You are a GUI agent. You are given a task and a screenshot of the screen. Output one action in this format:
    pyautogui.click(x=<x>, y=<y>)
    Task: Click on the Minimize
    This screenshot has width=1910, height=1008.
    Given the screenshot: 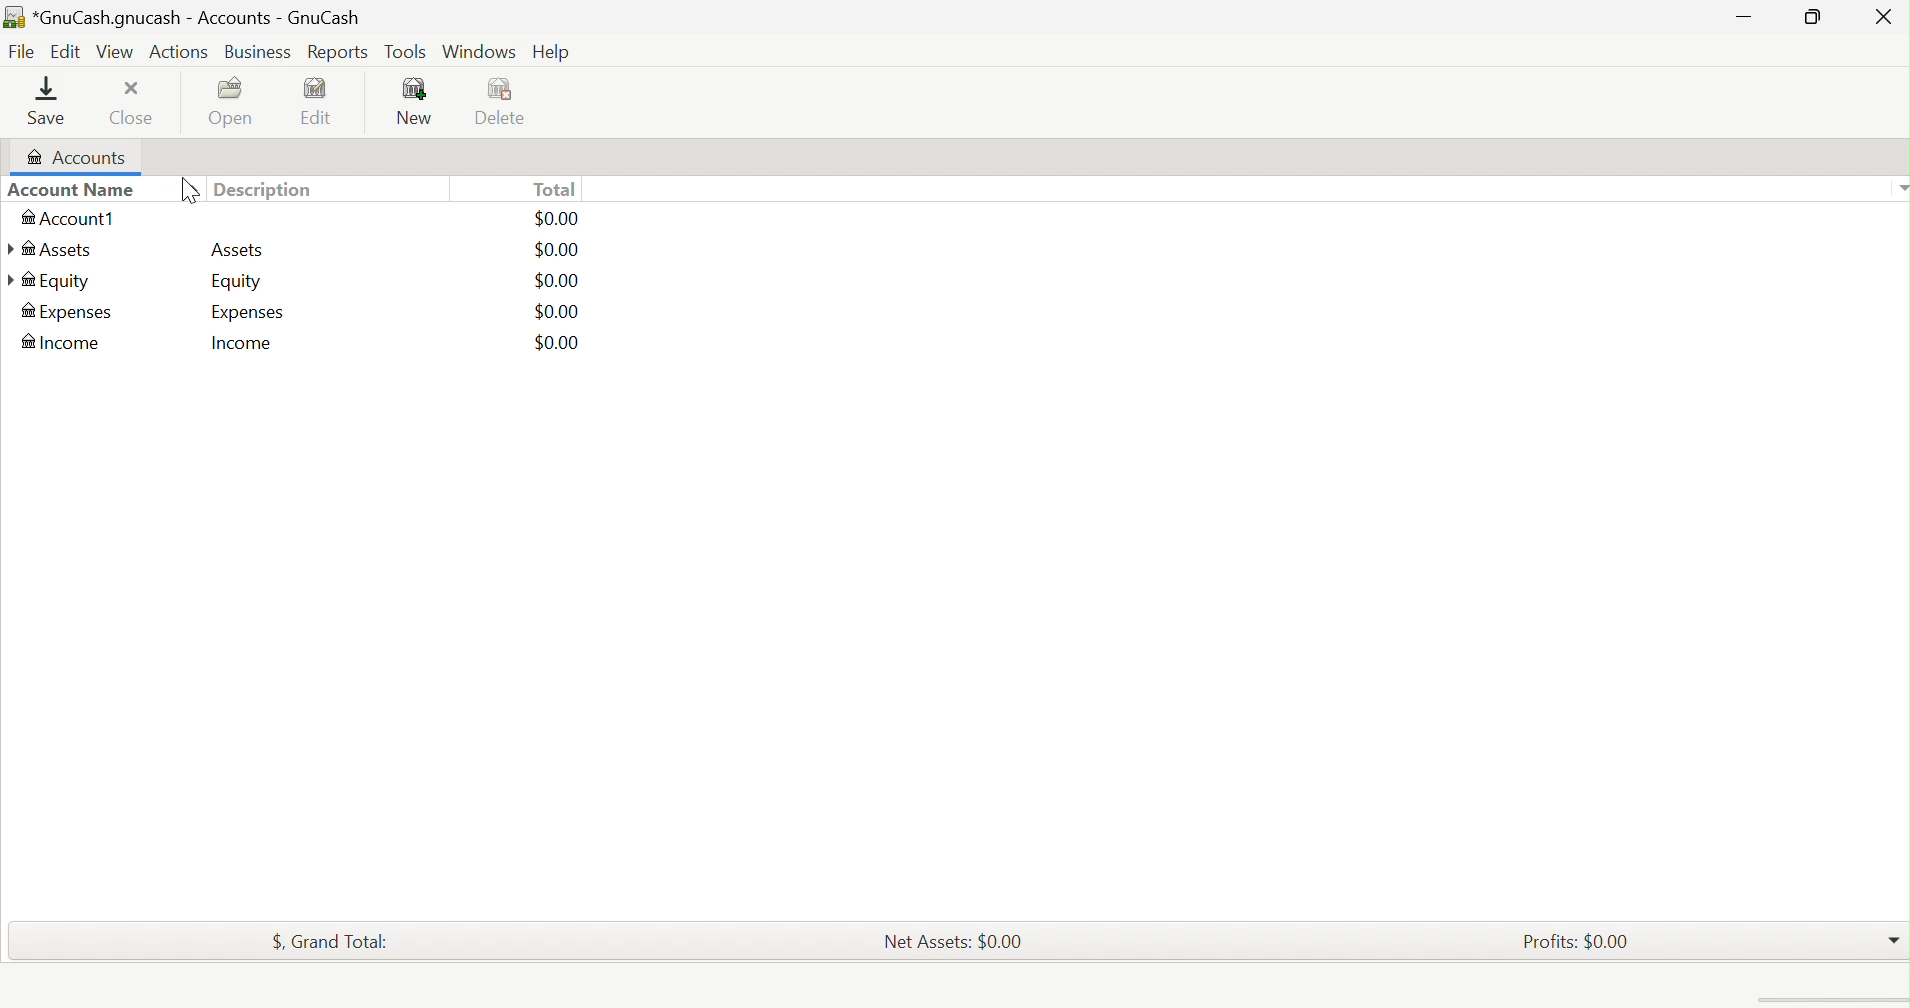 What is the action you would take?
    pyautogui.click(x=1746, y=14)
    